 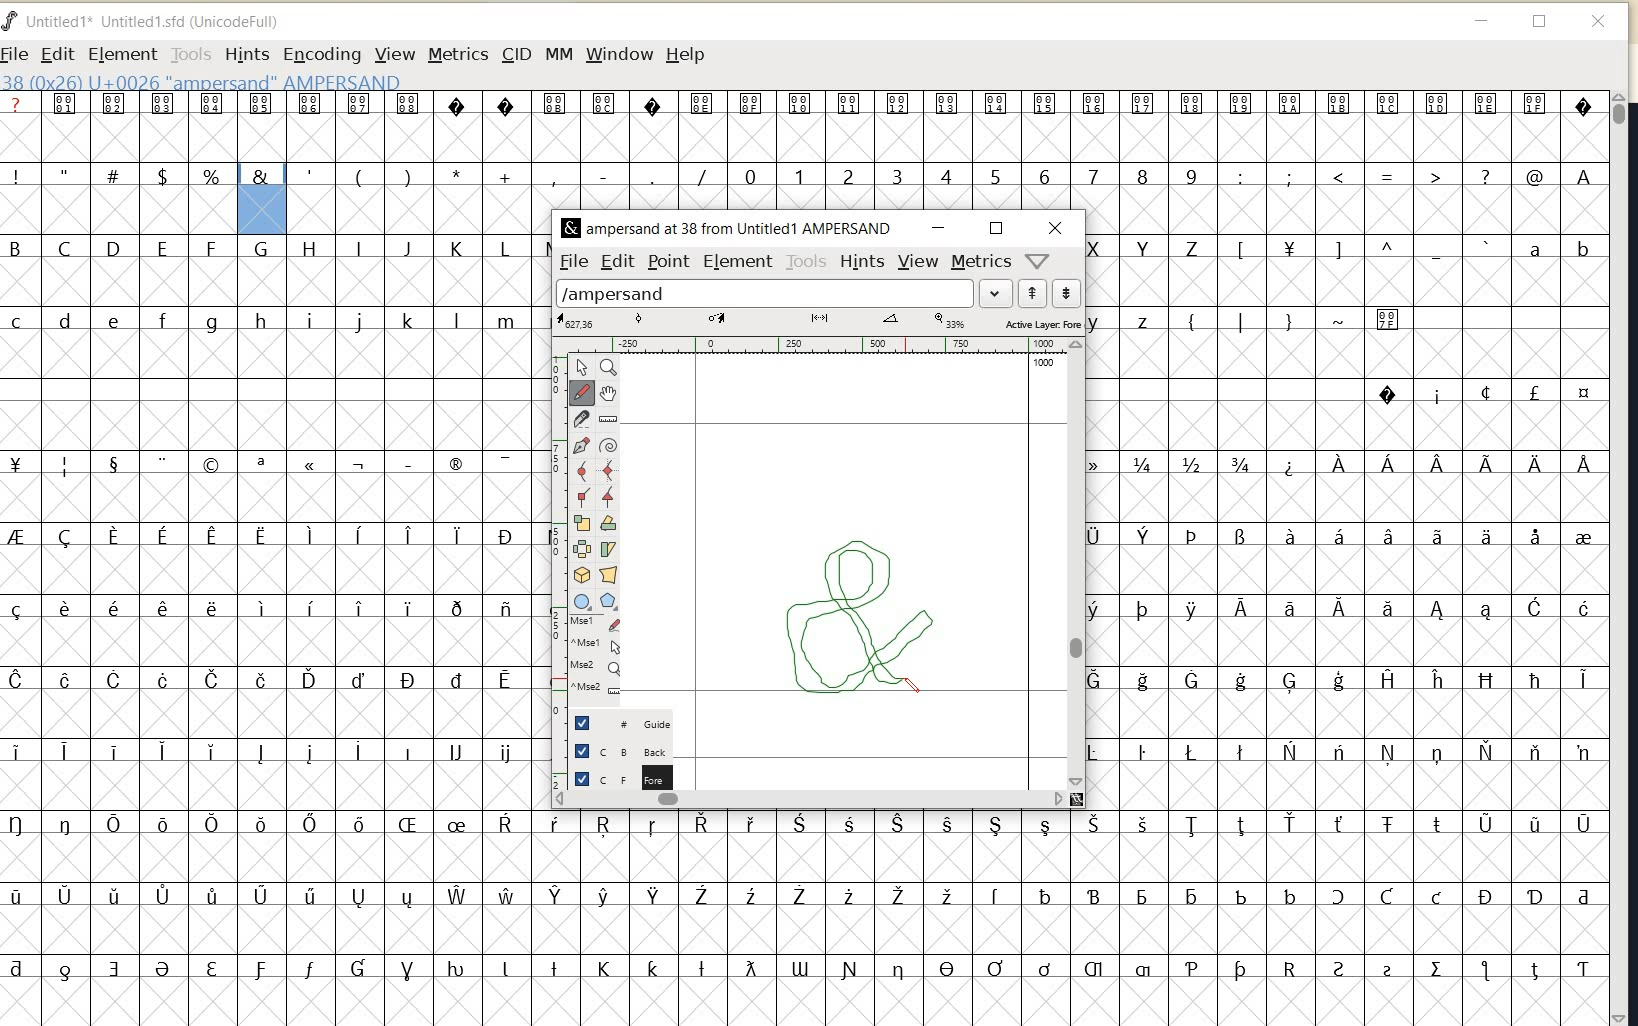 I want to click on scale the selection, so click(x=580, y=522).